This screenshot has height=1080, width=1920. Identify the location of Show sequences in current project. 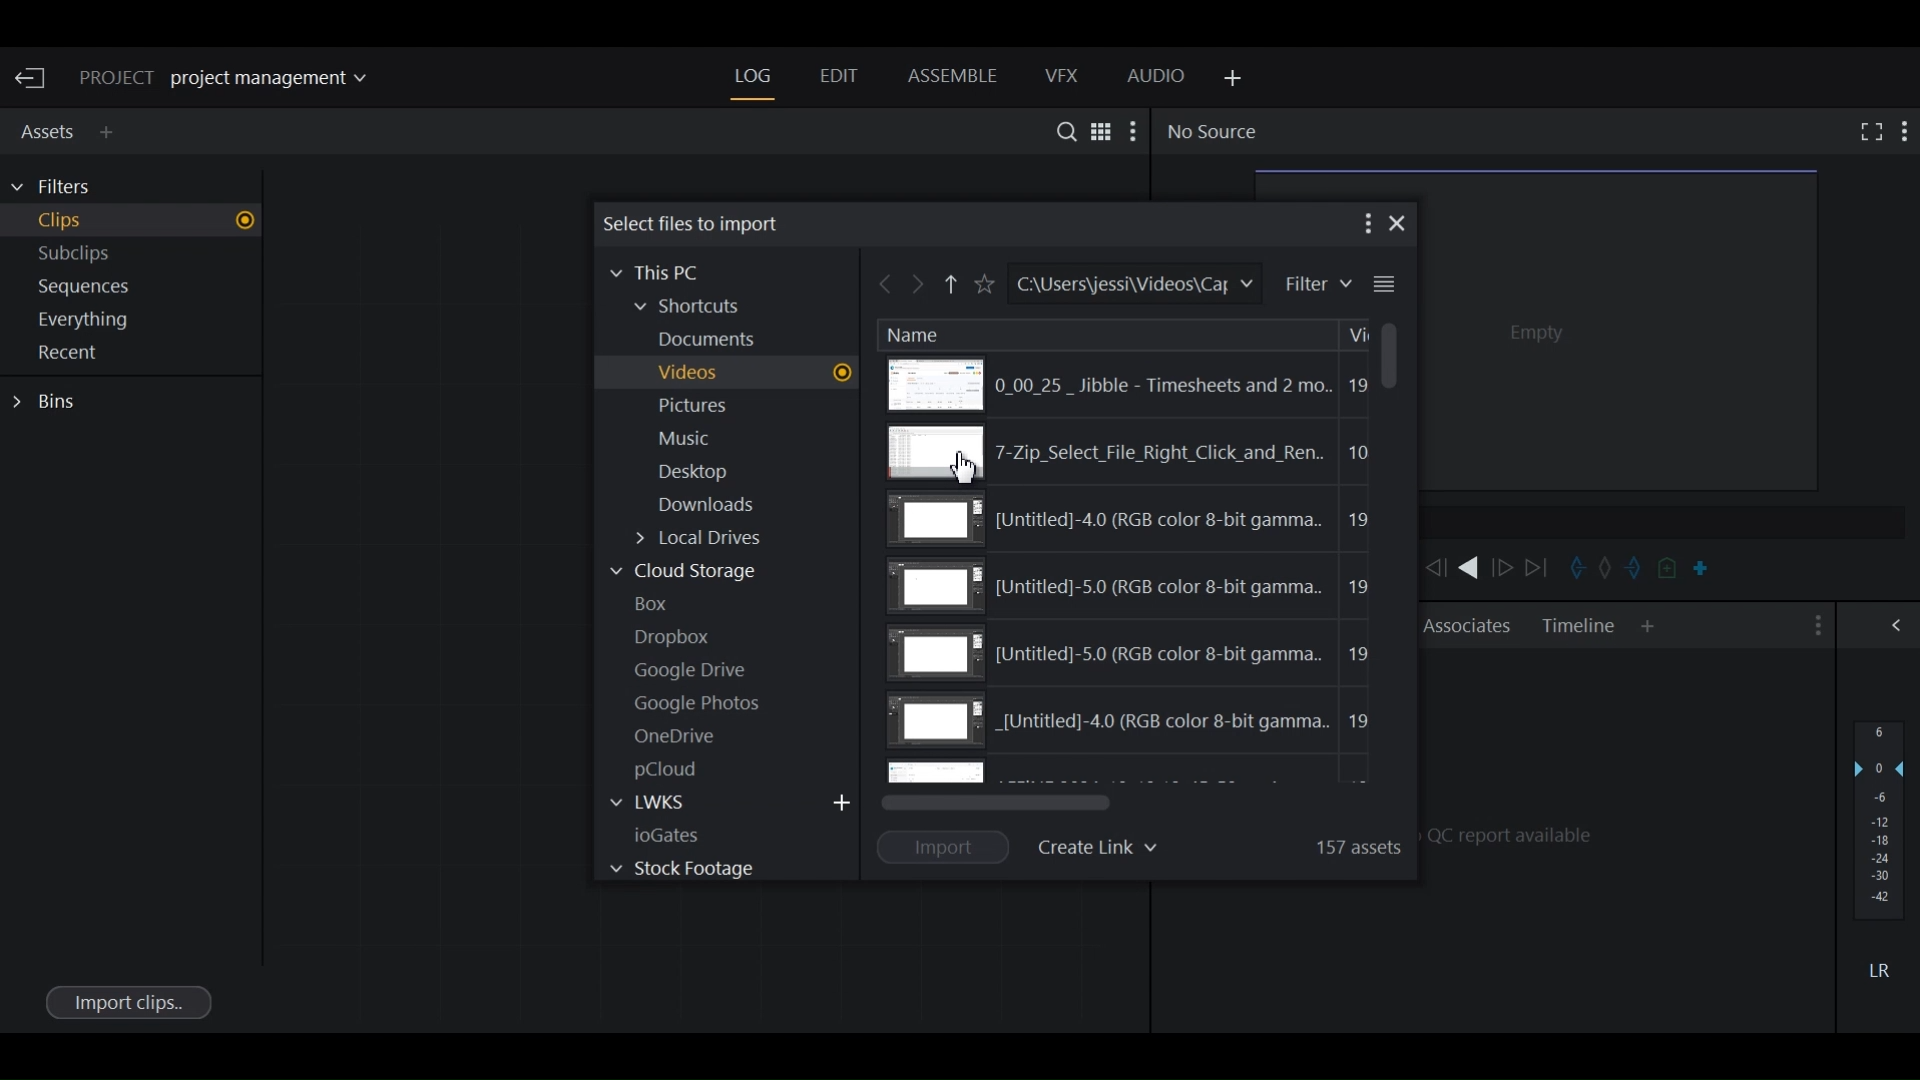
(136, 289).